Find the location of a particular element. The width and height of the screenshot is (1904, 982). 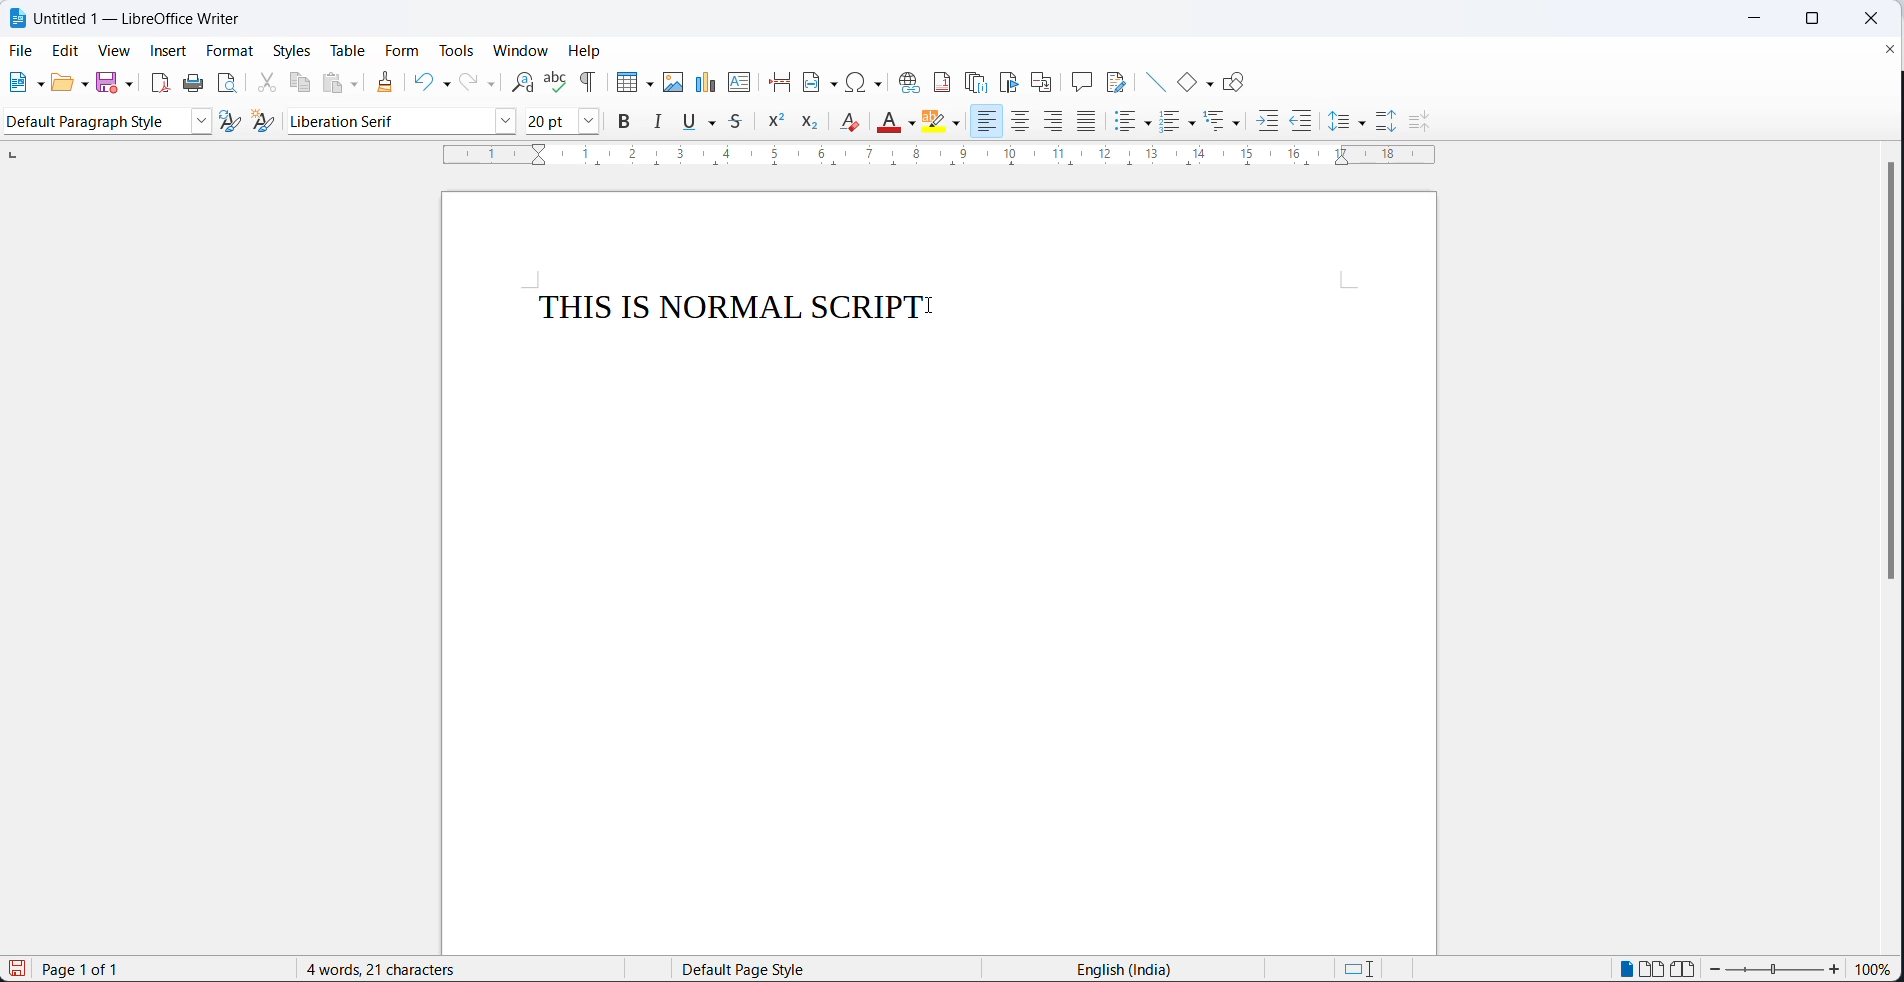

underline options is located at coordinates (717, 122).